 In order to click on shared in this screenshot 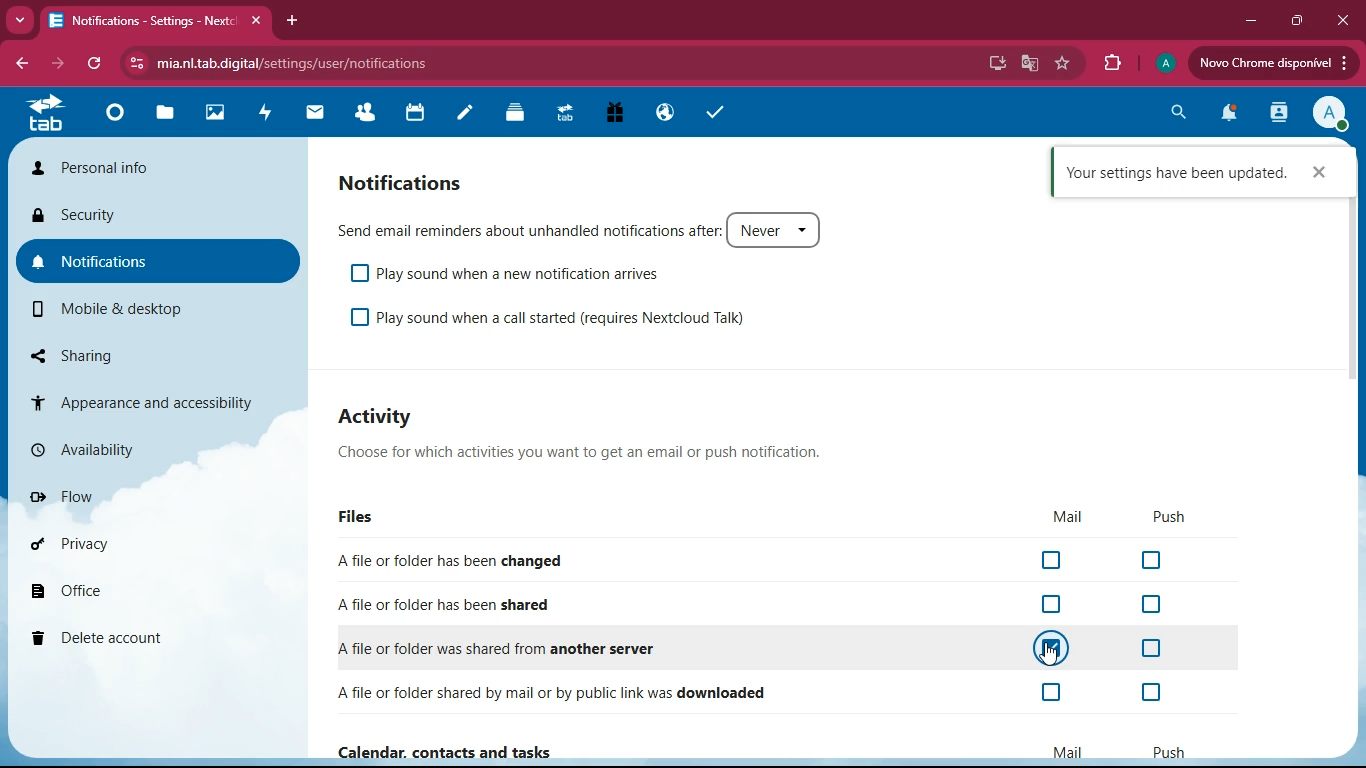, I will do `click(467, 605)`.